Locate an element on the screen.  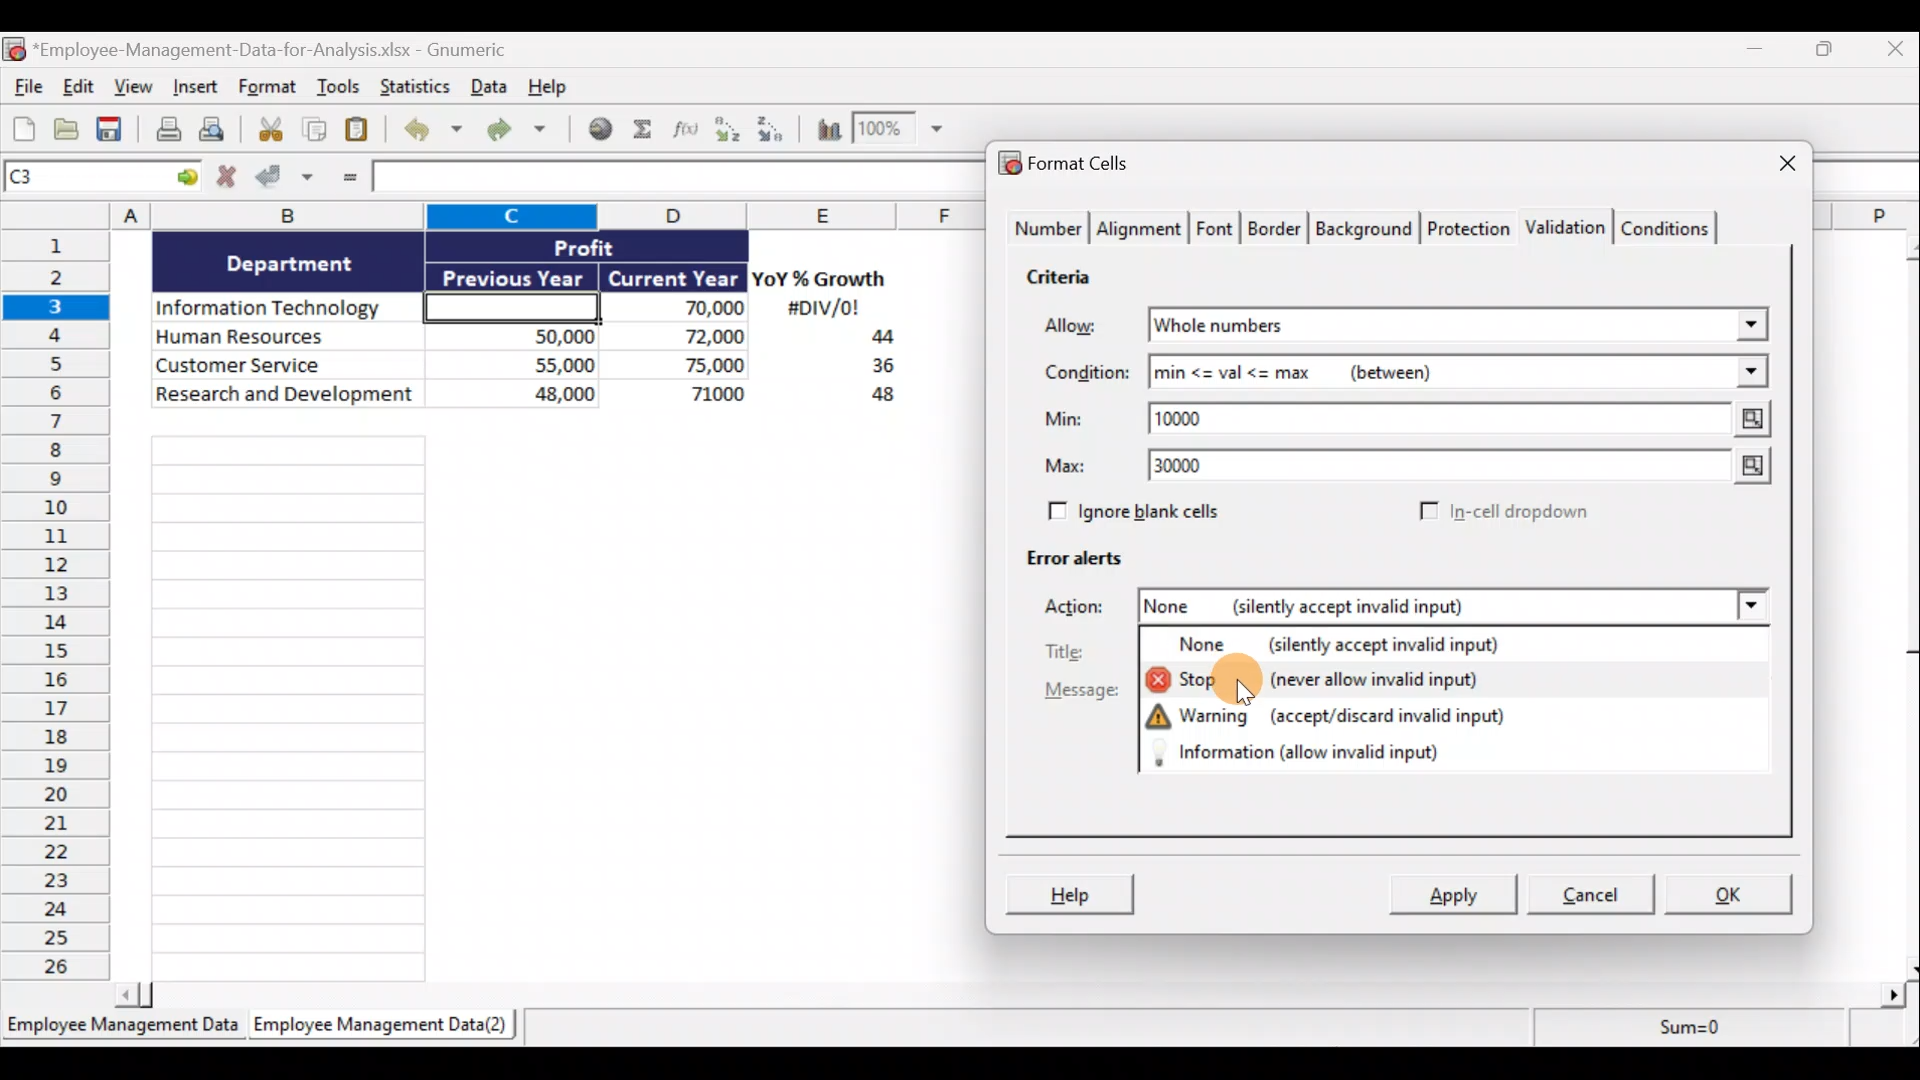
Warning (accept/discard invalid input) is located at coordinates (1327, 715).